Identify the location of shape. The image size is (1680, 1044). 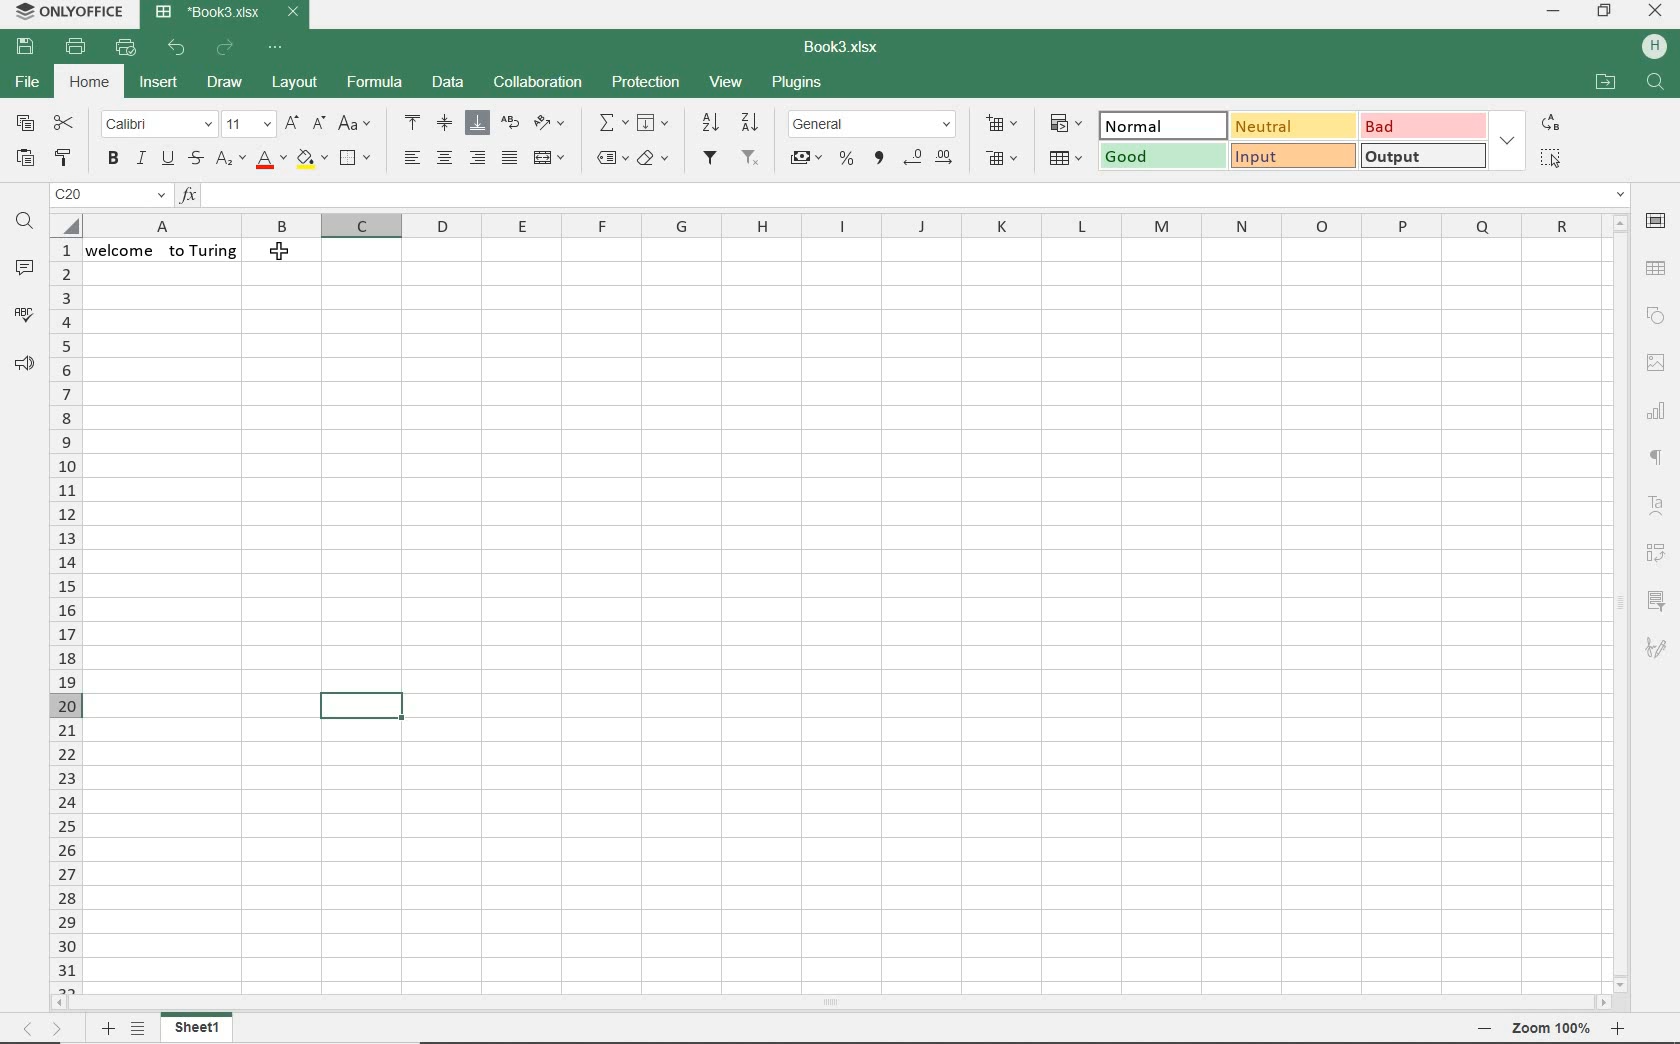
(1655, 316).